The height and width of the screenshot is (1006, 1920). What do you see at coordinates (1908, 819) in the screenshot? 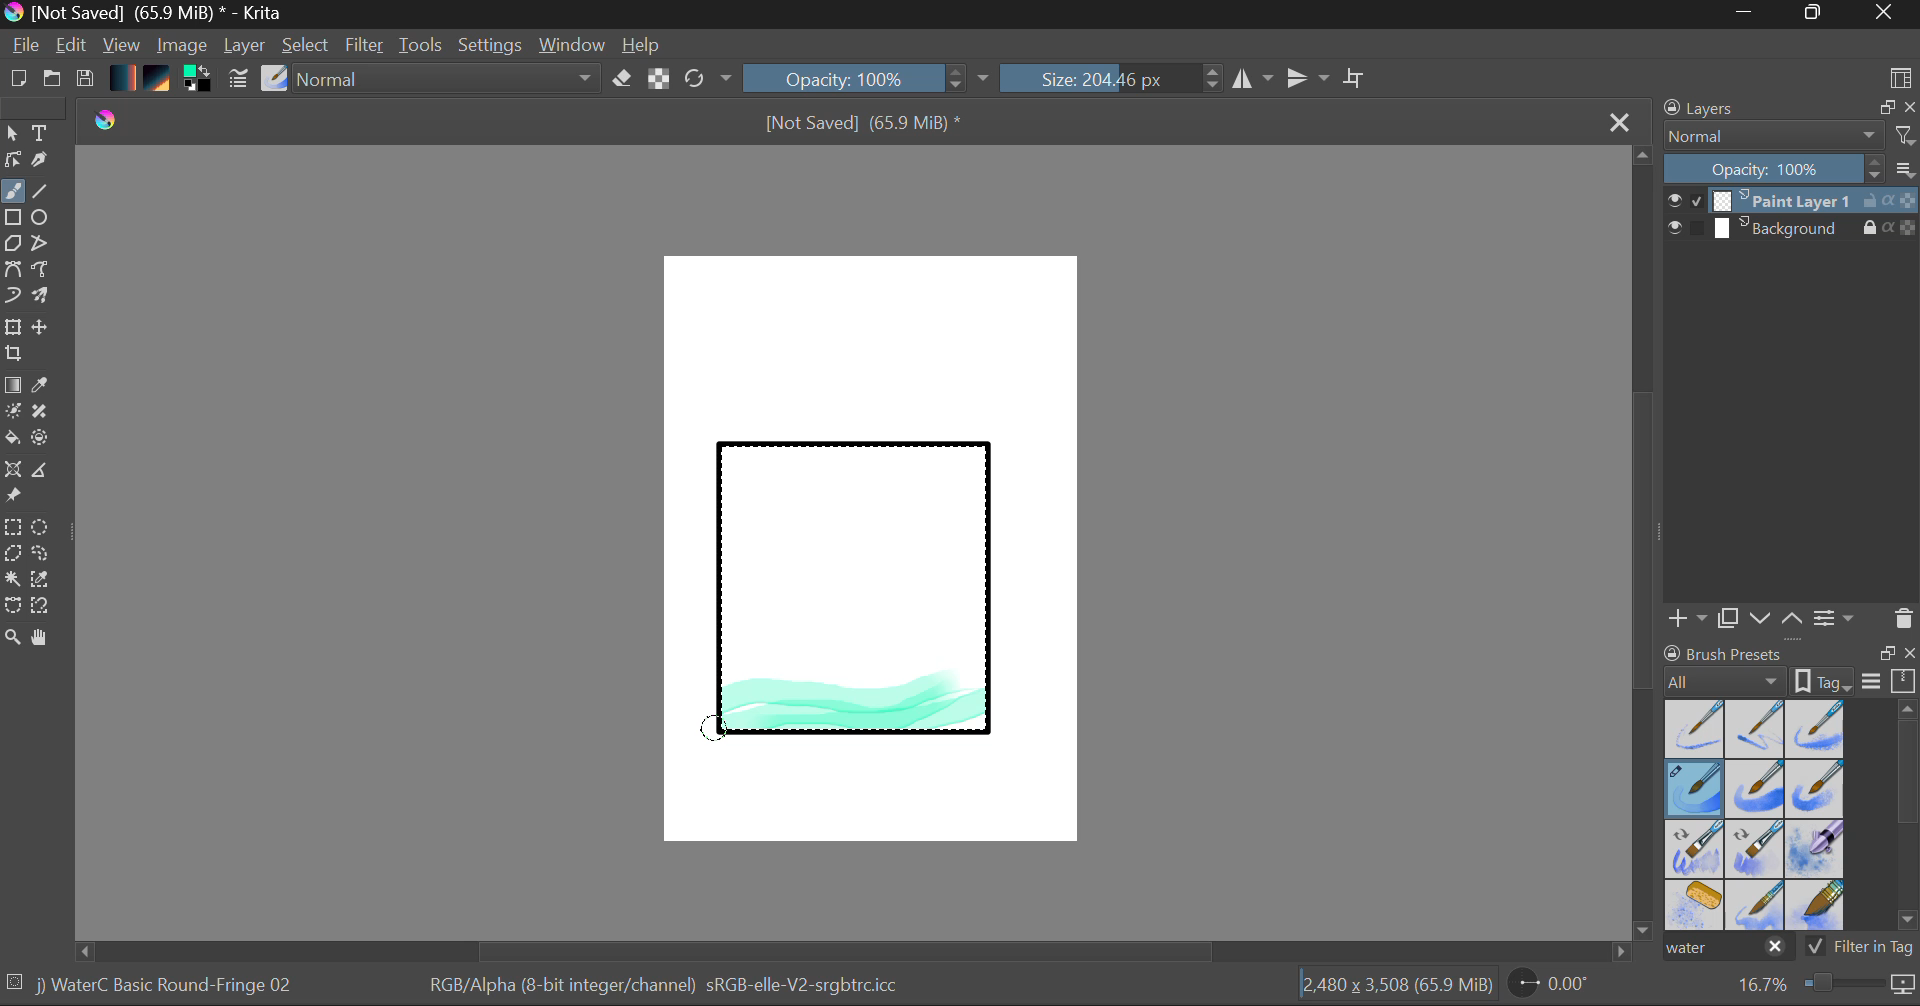
I see `Scroll Bar` at bounding box center [1908, 819].